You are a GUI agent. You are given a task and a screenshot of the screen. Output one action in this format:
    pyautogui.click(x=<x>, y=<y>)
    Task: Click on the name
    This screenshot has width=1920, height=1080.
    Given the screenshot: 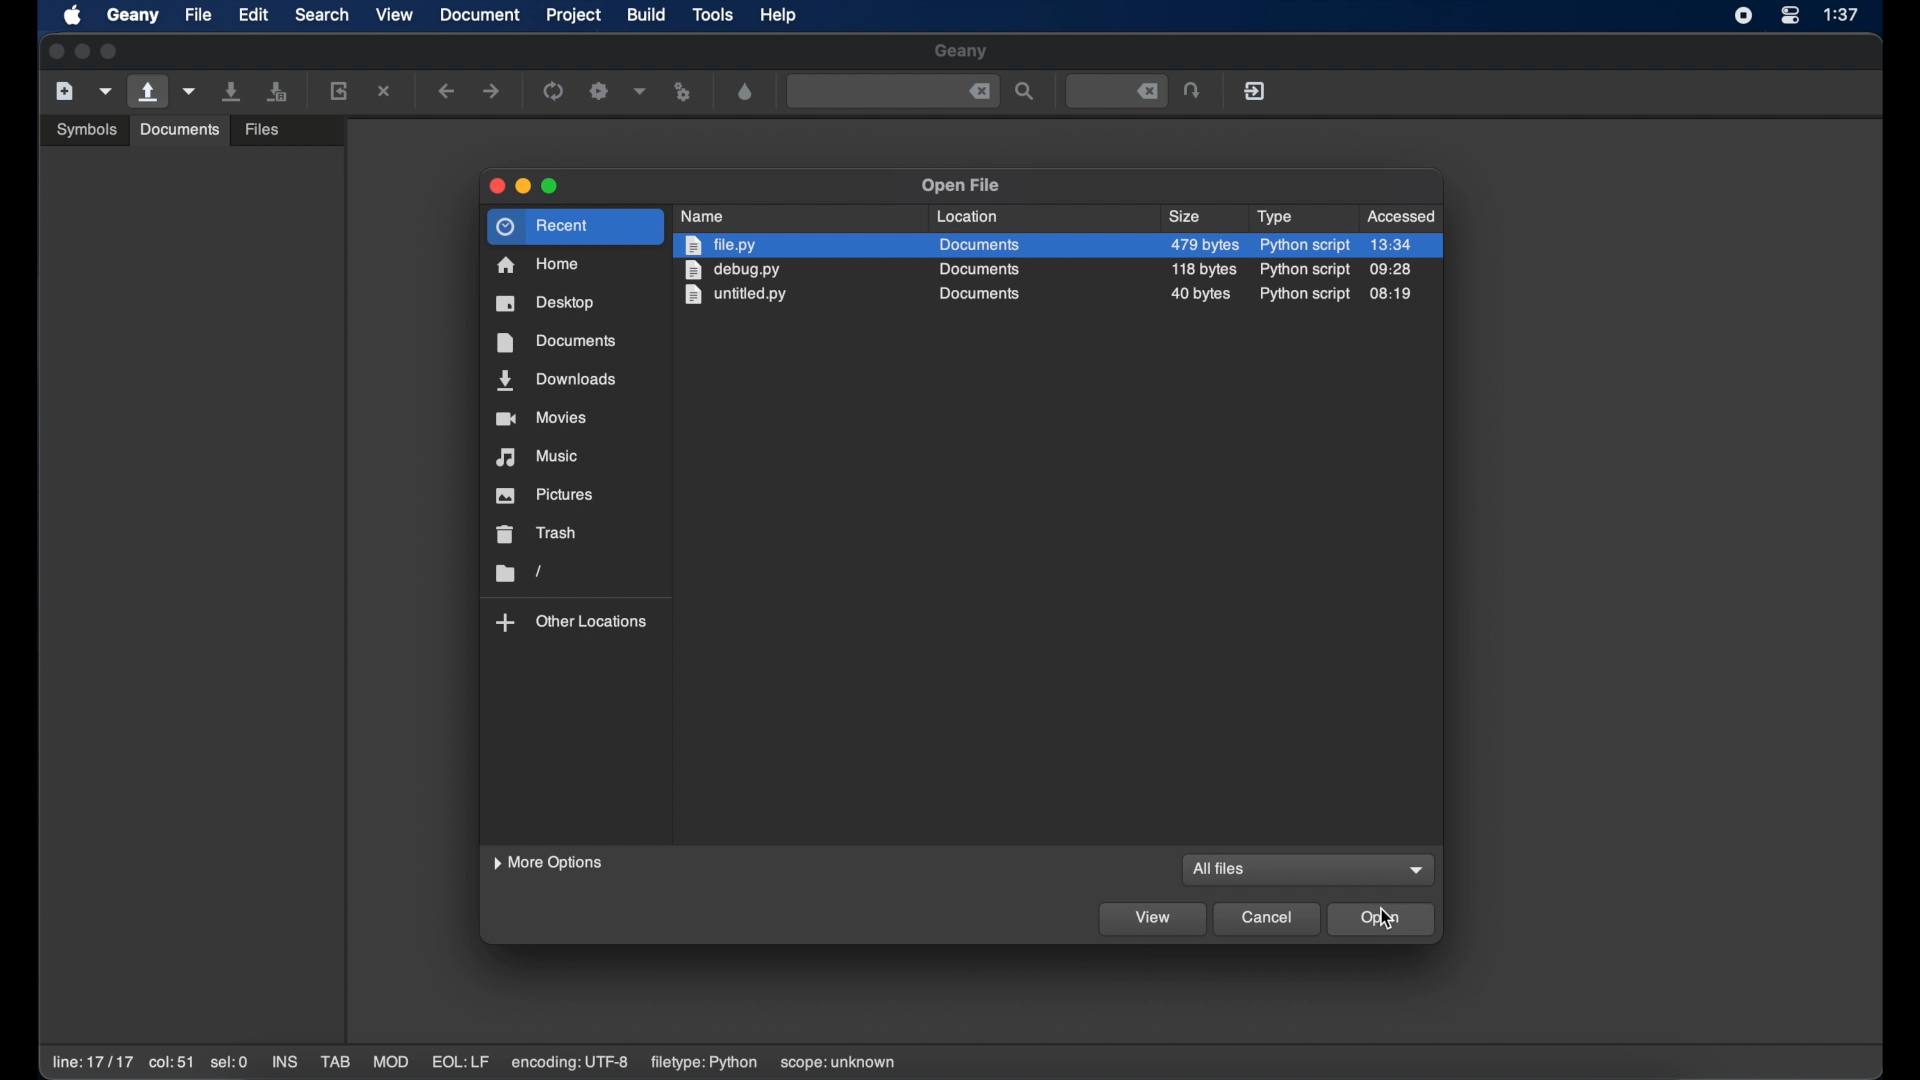 What is the action you would take?
    pyautogui.click(x=706, y=215)
    